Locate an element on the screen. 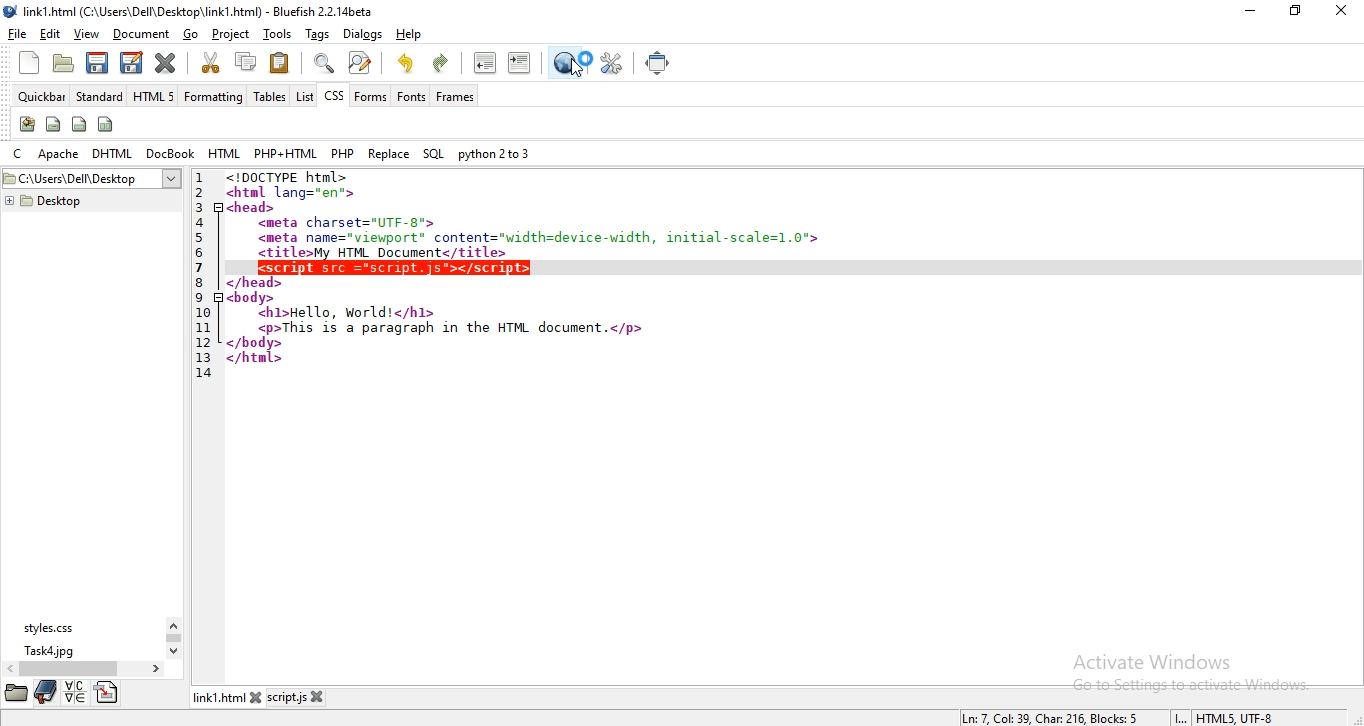  advanced find and replace is located at coordinates (360, 62).